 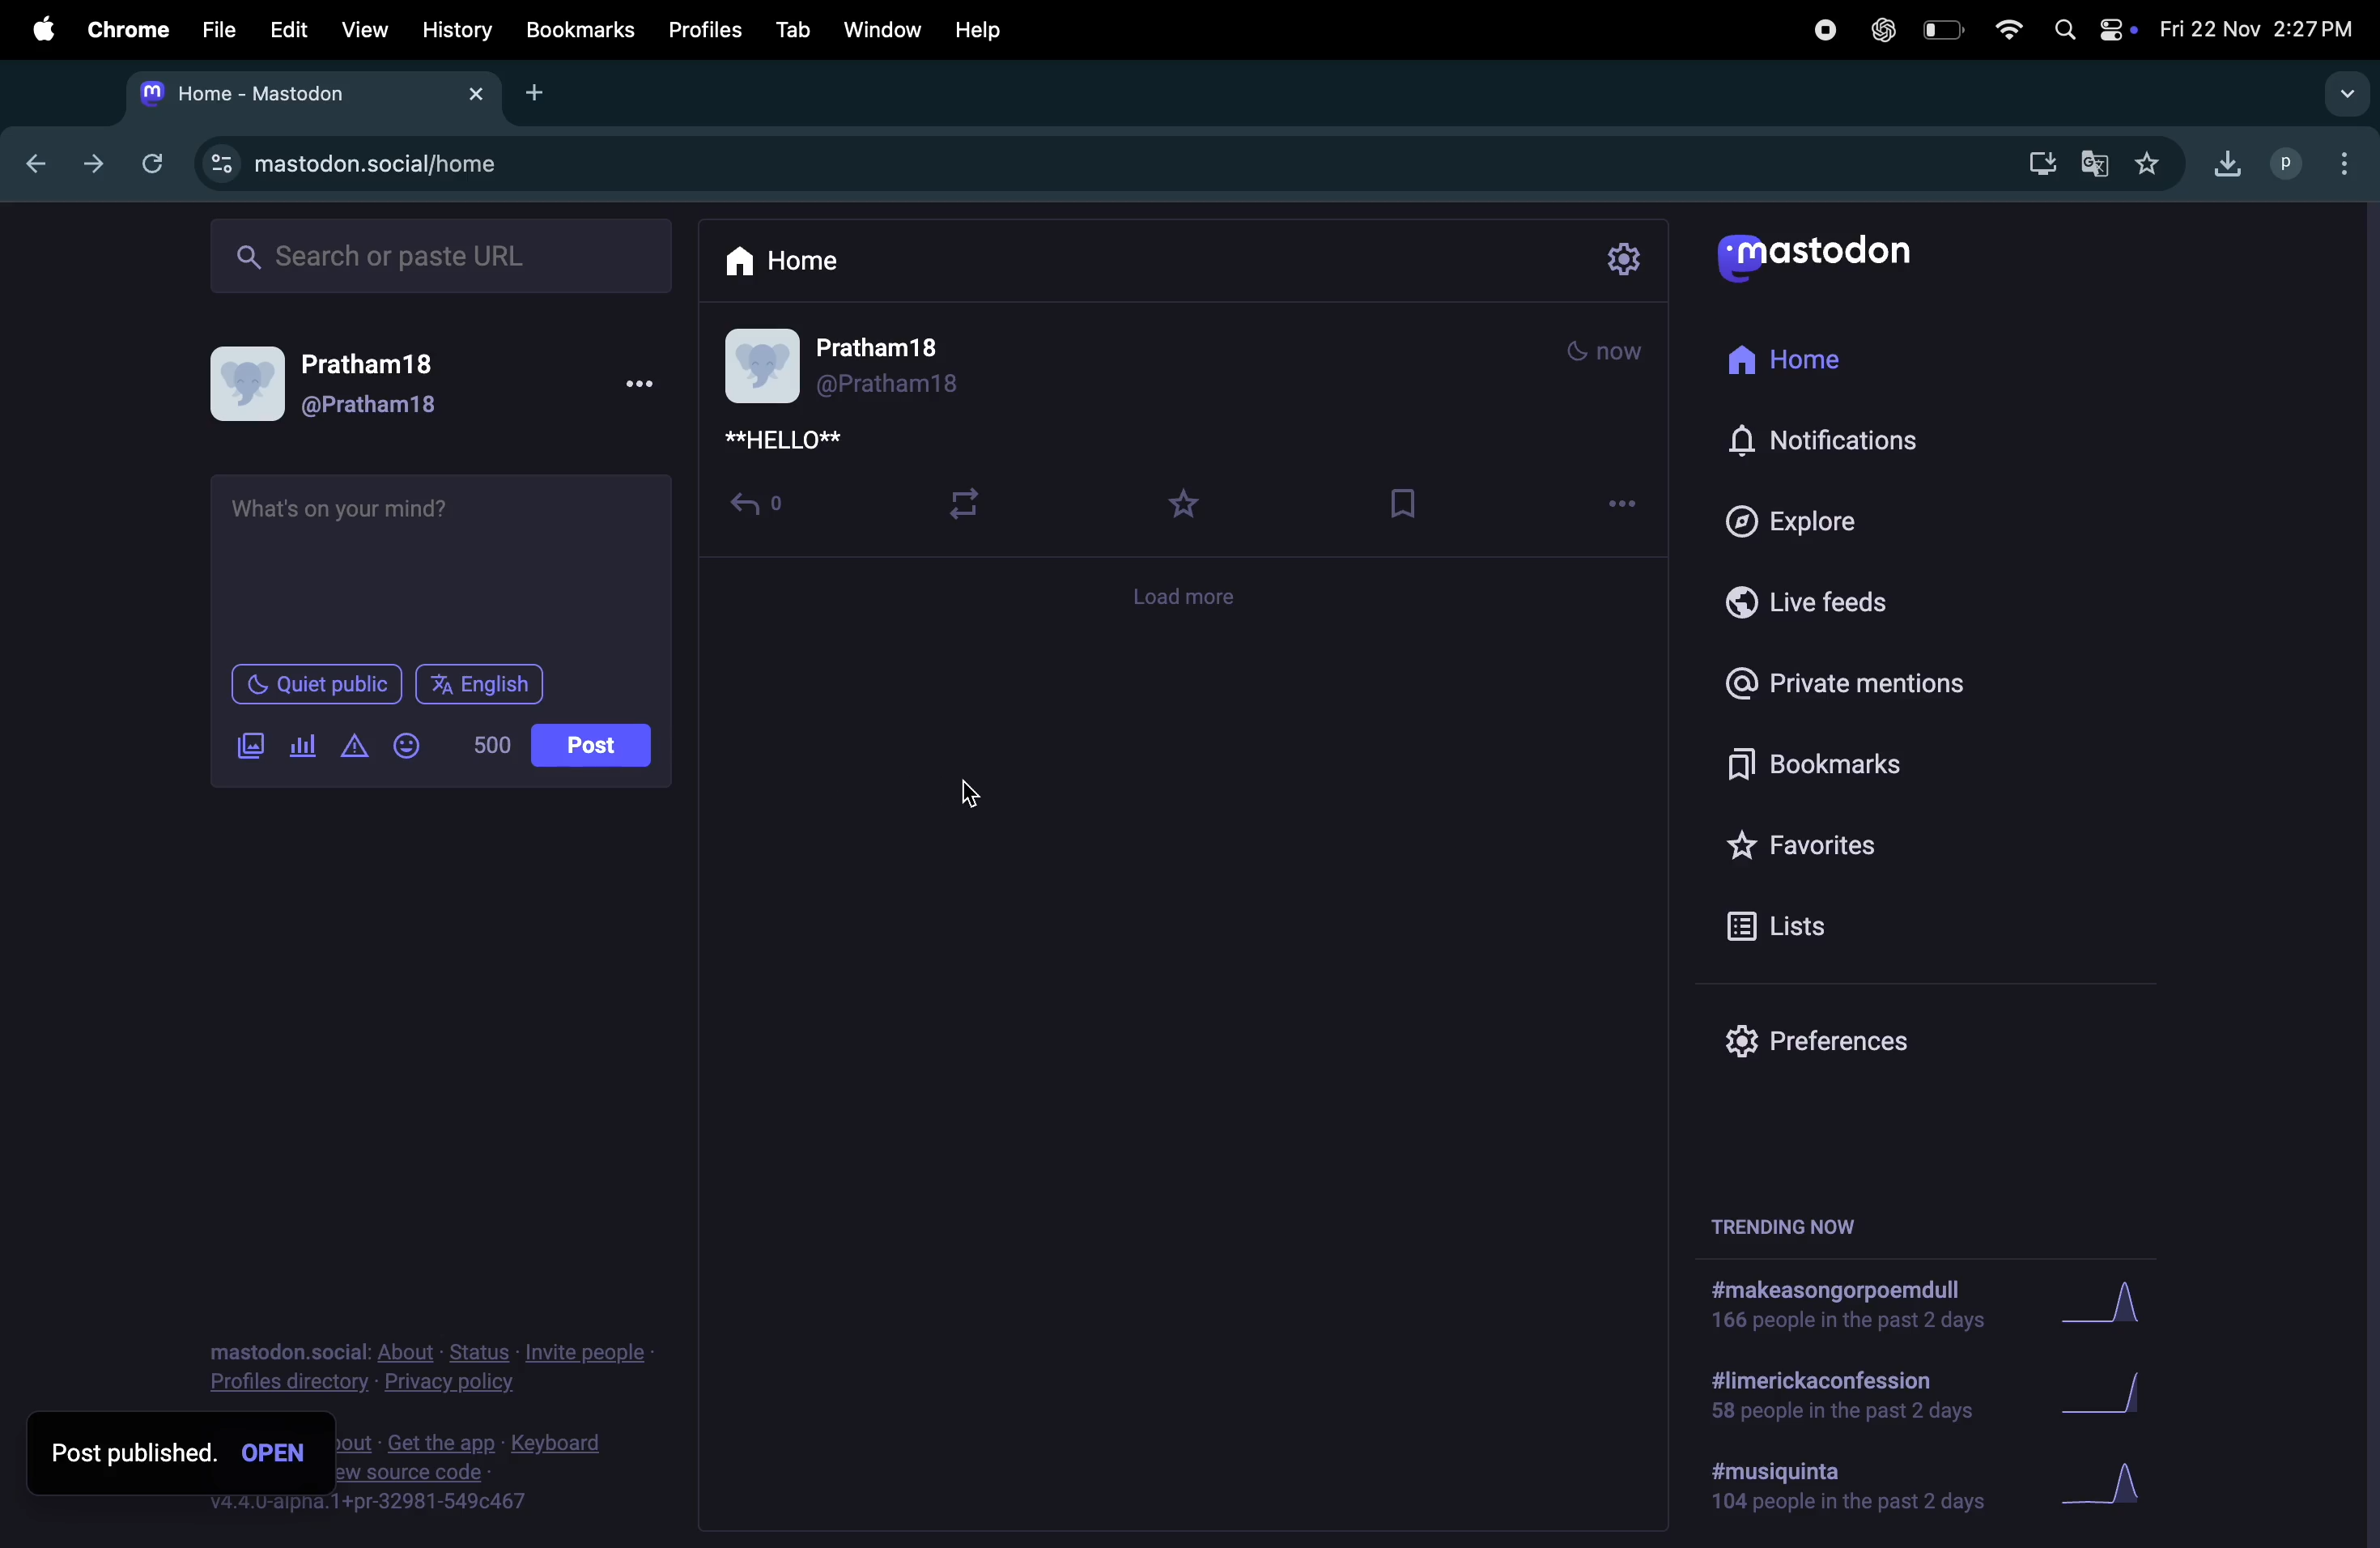 What do you see at coordinates (646, 387) in the screenshot?
I see `more ` at bounding box center [646, 387].